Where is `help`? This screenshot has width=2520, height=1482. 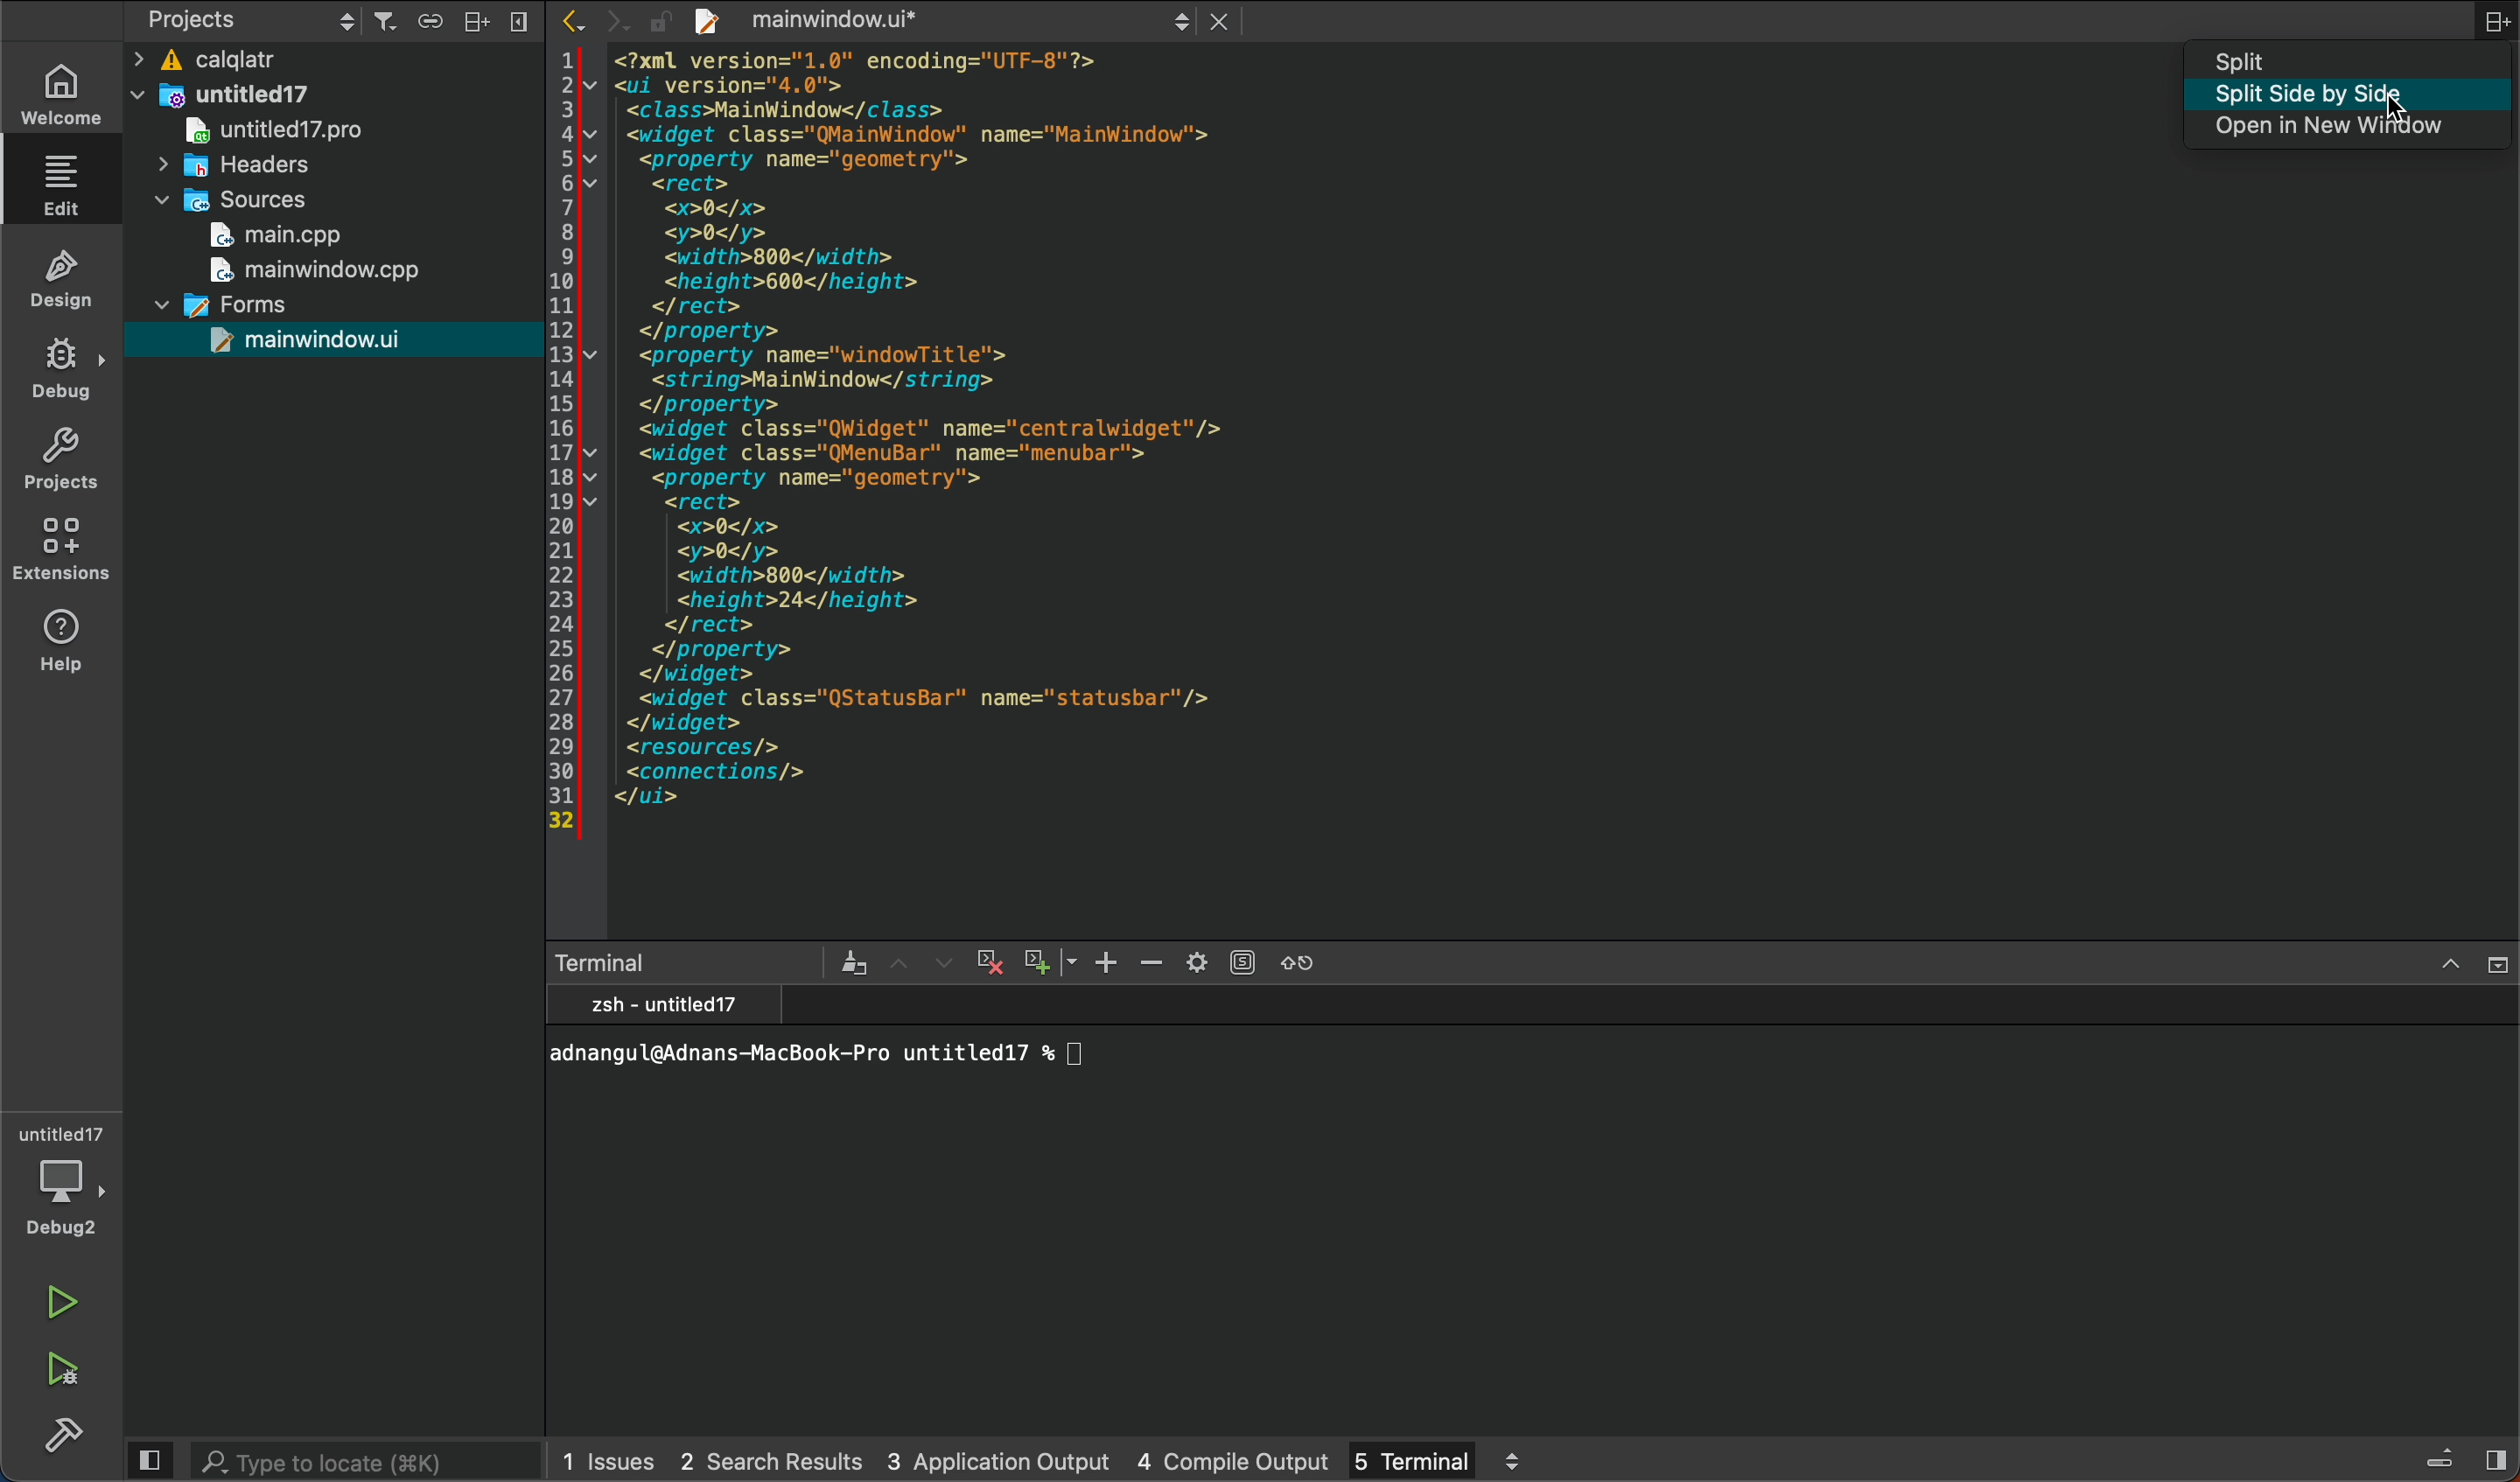 help is located at coordinates (64, 645).